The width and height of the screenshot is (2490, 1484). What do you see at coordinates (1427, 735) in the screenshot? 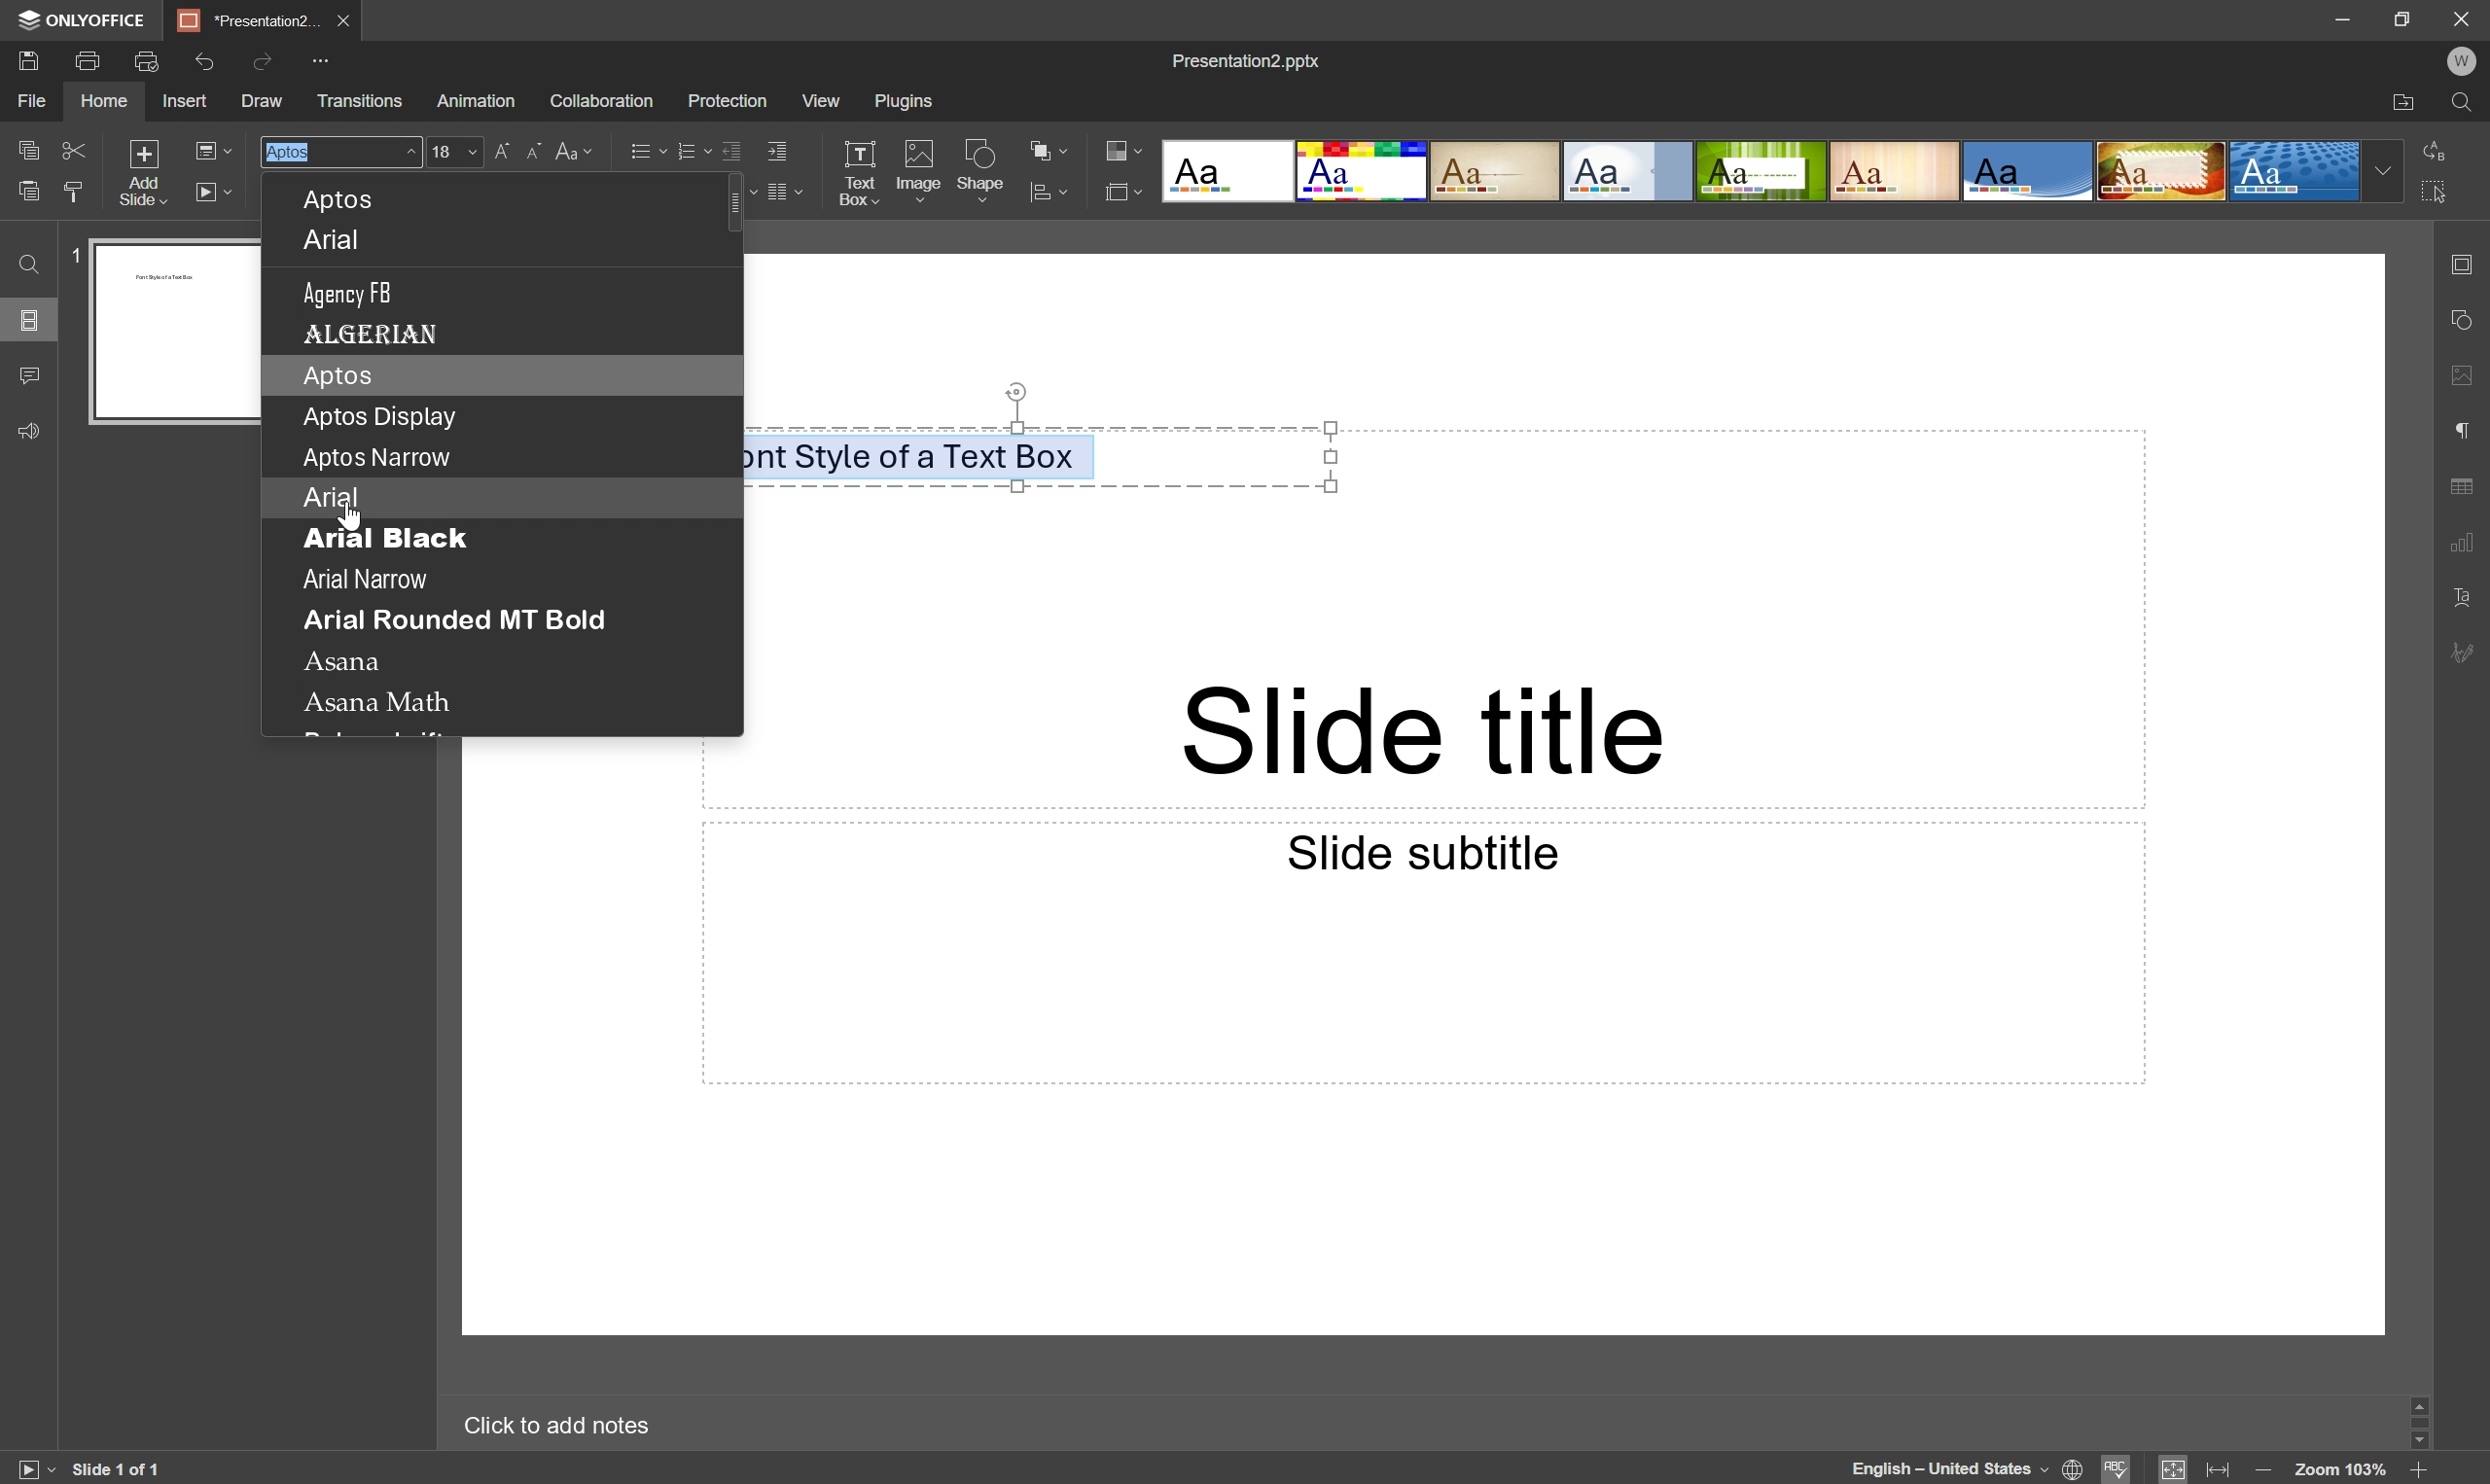
I see `Slide title` at bounding box center [1427, 735].